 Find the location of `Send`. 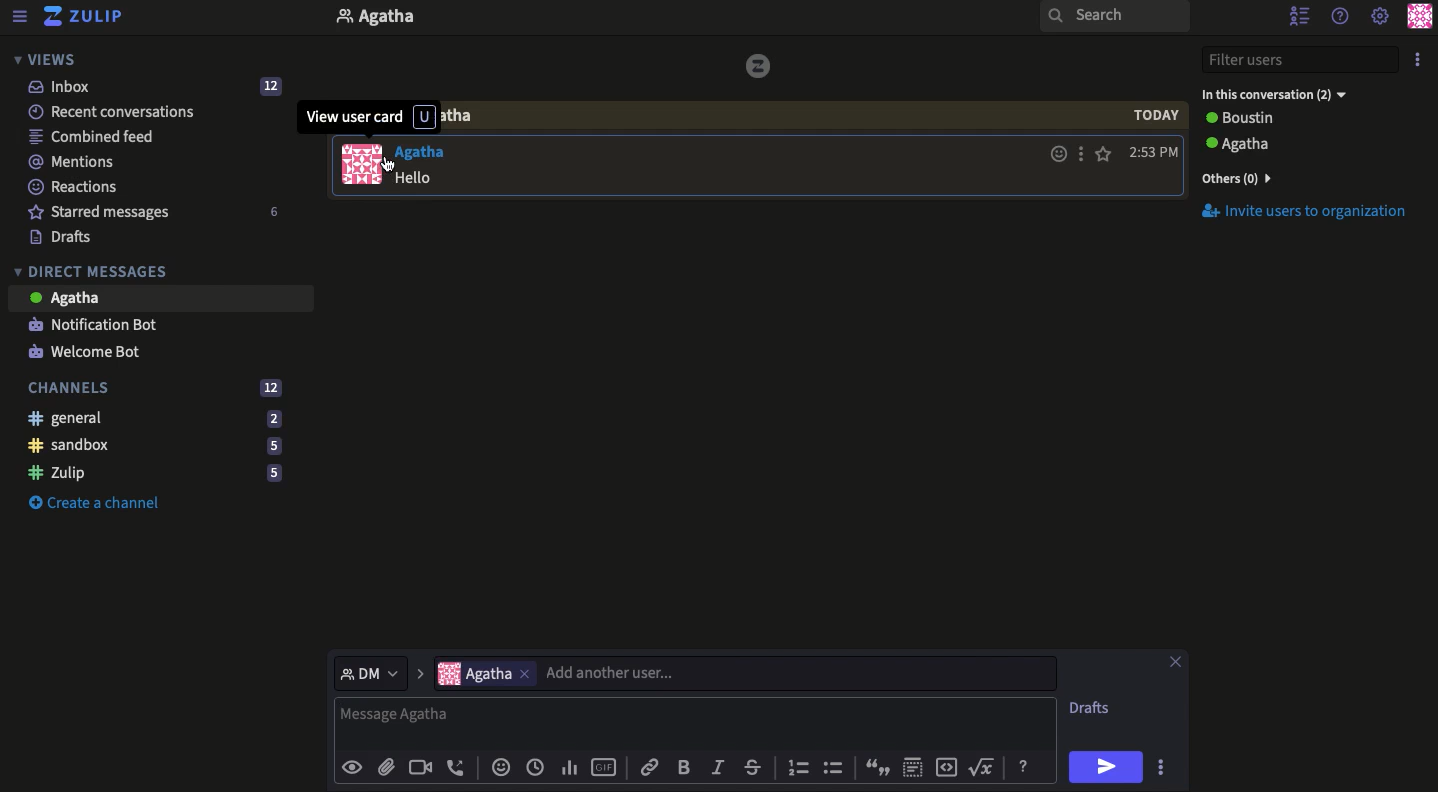

Send is located at coordinates (1106, 768).